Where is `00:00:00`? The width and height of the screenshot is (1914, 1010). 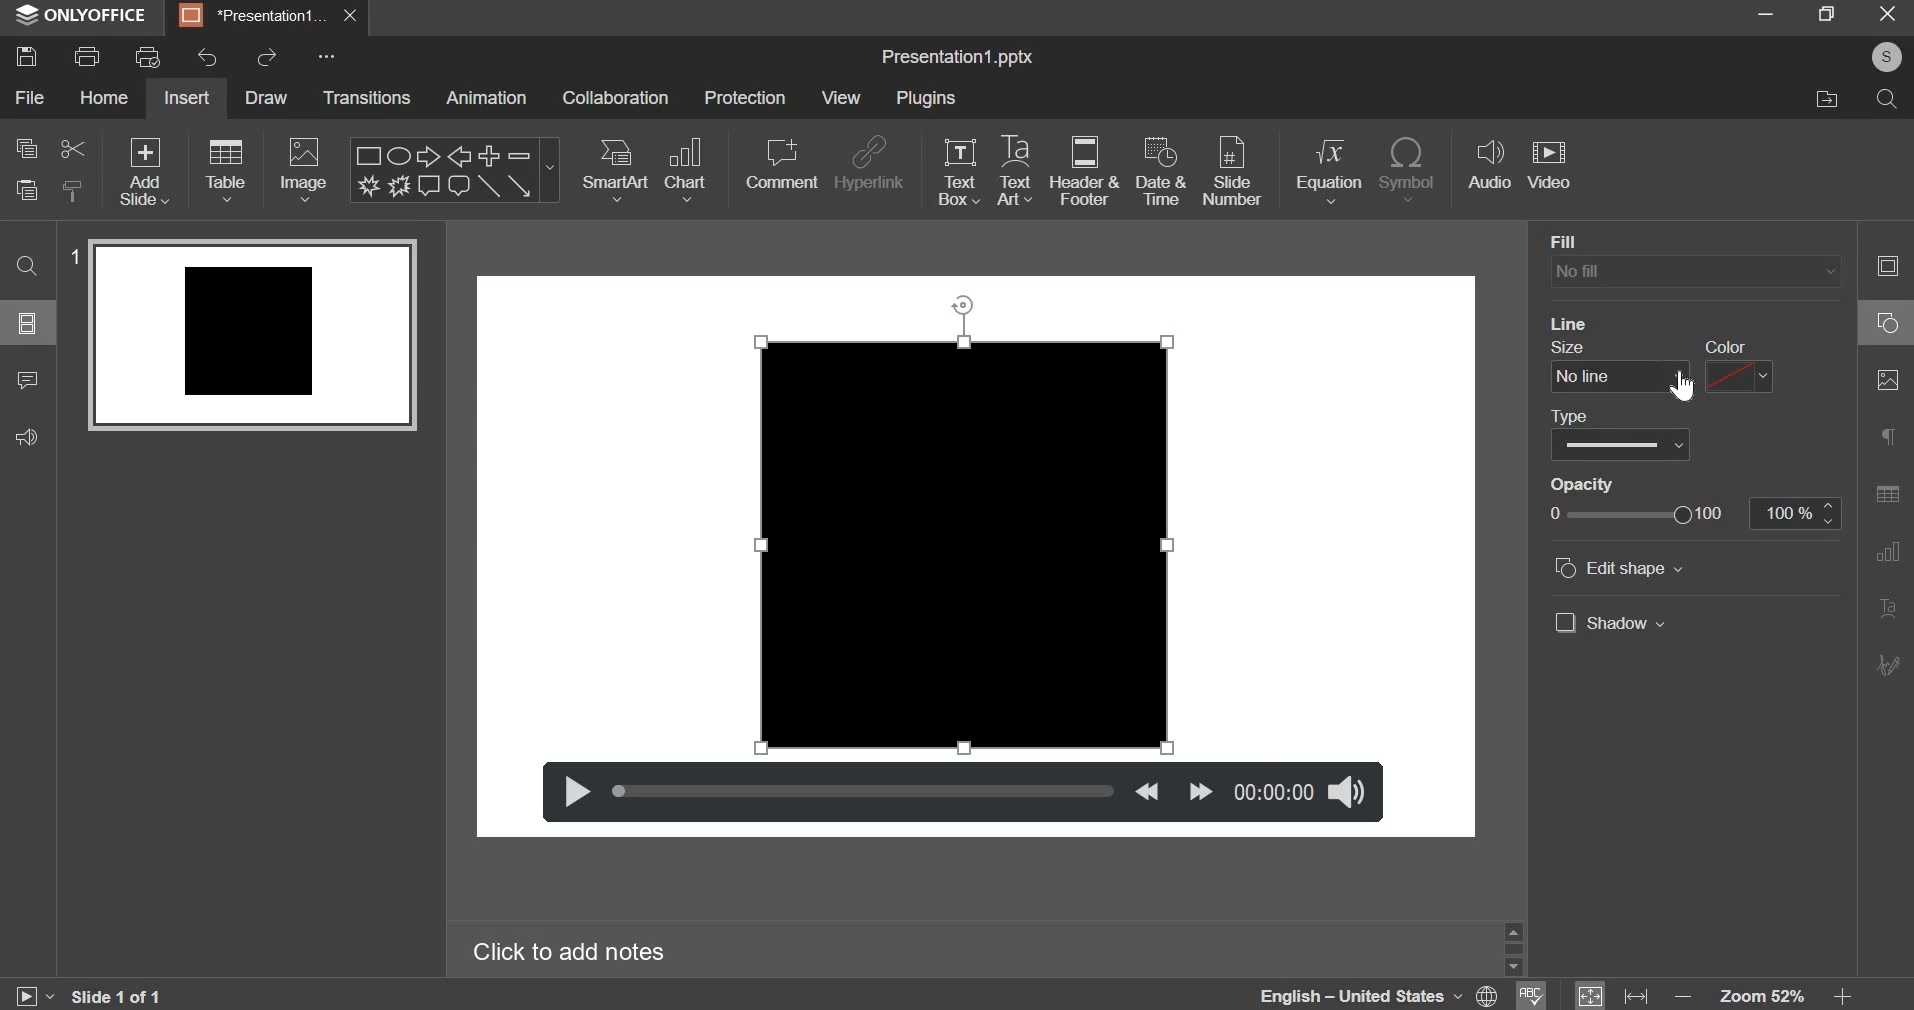 00:00:00 is located at coordinates (1272, 790).